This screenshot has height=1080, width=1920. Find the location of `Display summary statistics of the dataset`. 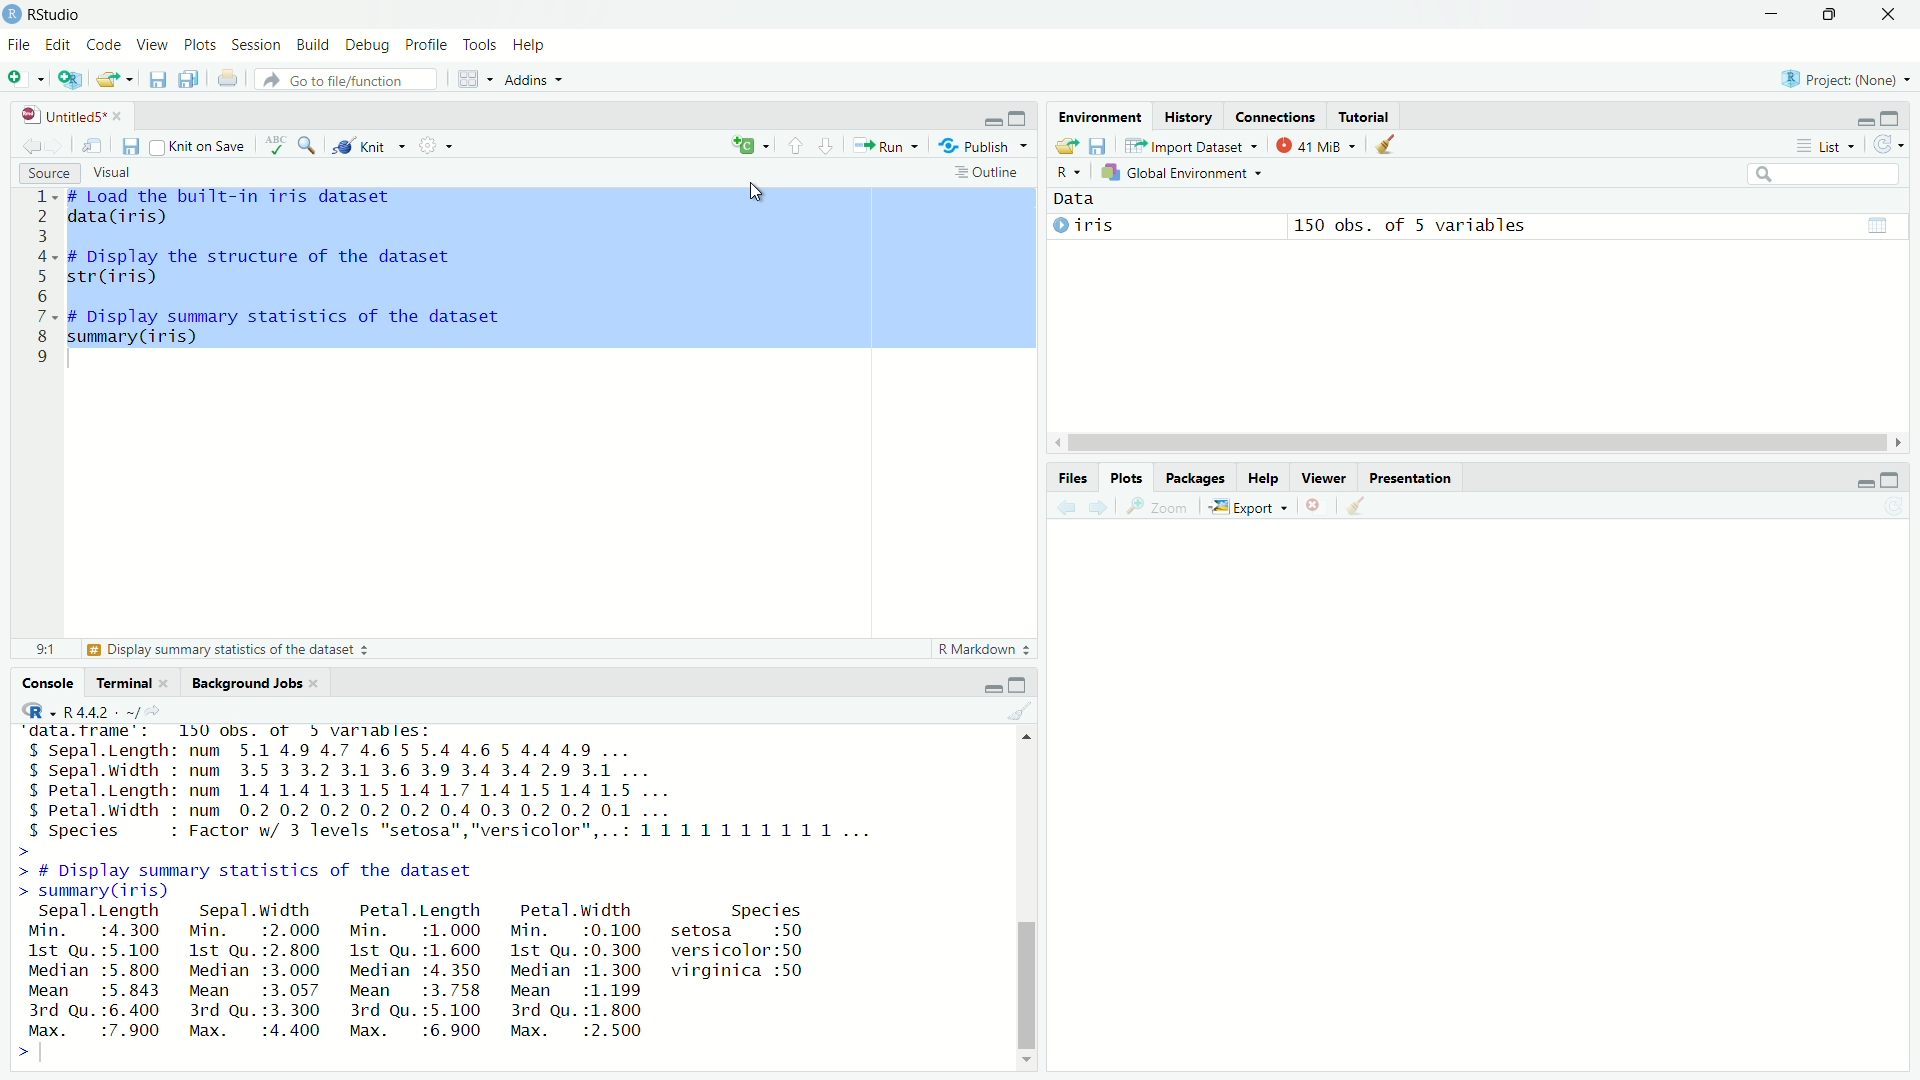

Display summary statistics of the dataset is located at coordinates (227, 649).